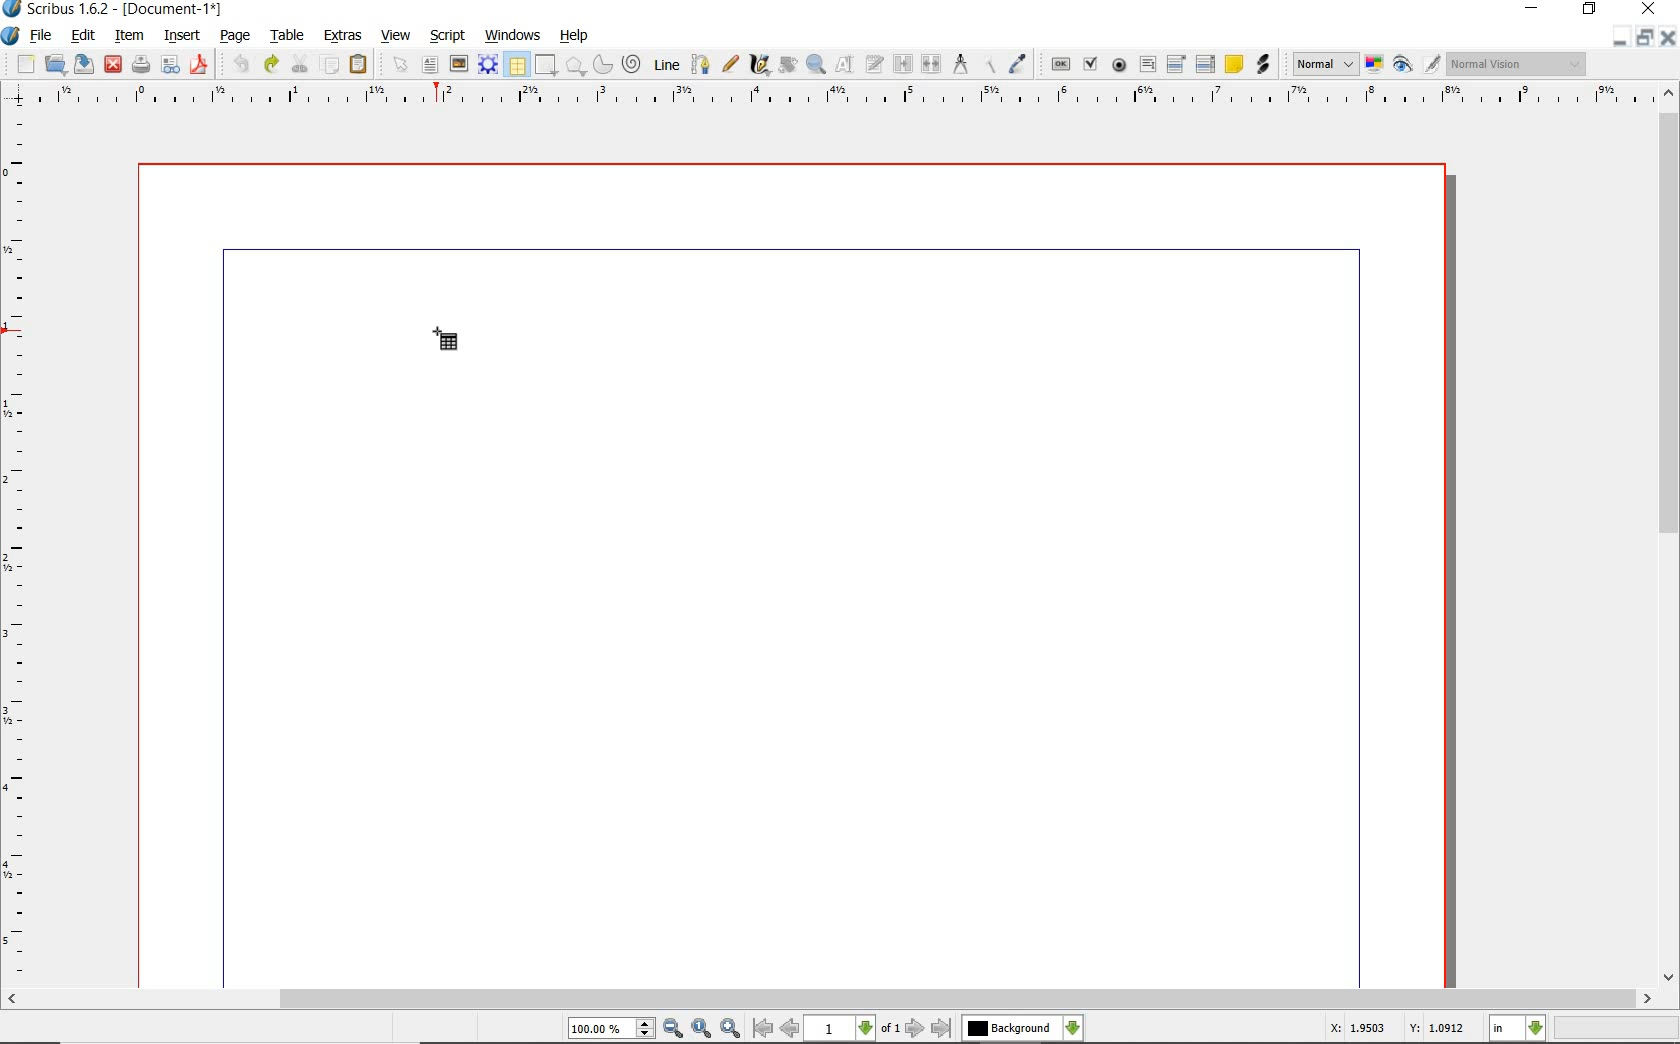 This screenshot has width=1680, height=1044. I want to click on shape, so click(576, 67).